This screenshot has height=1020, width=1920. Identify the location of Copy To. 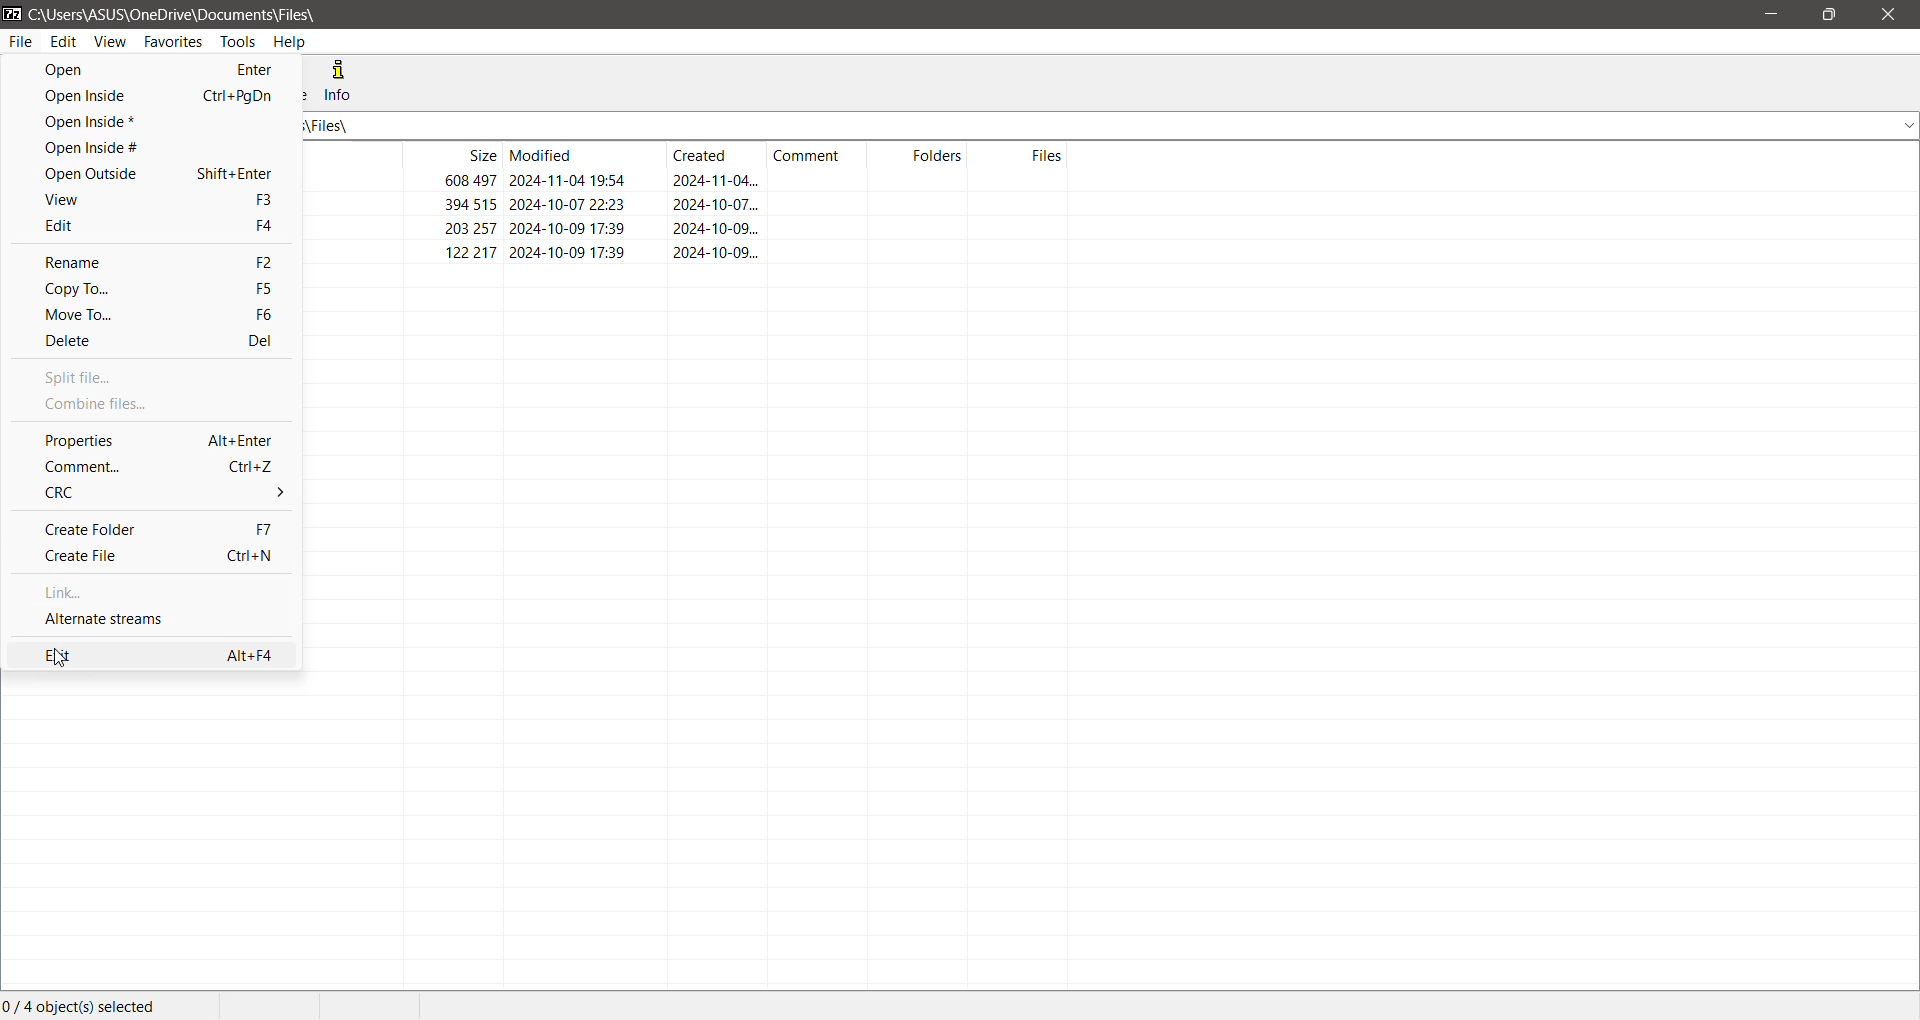
(158, 288).